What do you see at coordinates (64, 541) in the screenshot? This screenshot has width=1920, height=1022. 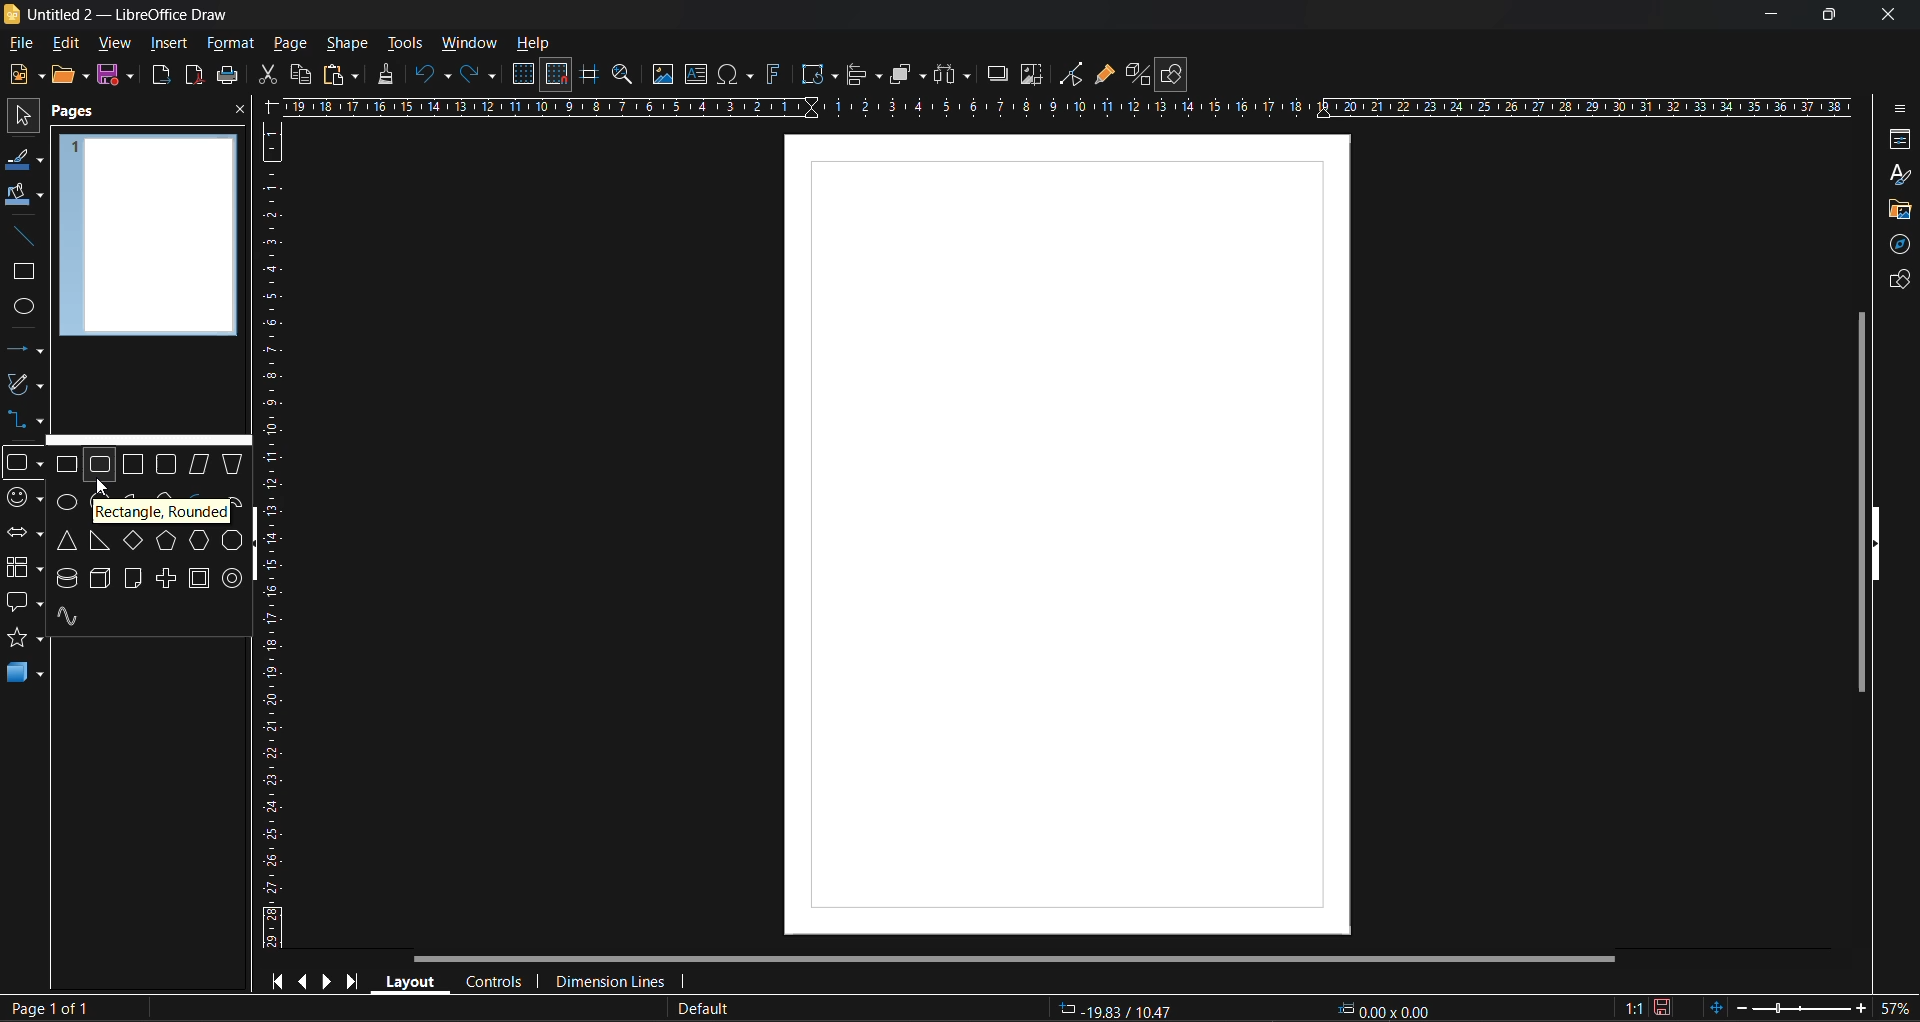 I see `isosceles` at bounding box center [64, 541].